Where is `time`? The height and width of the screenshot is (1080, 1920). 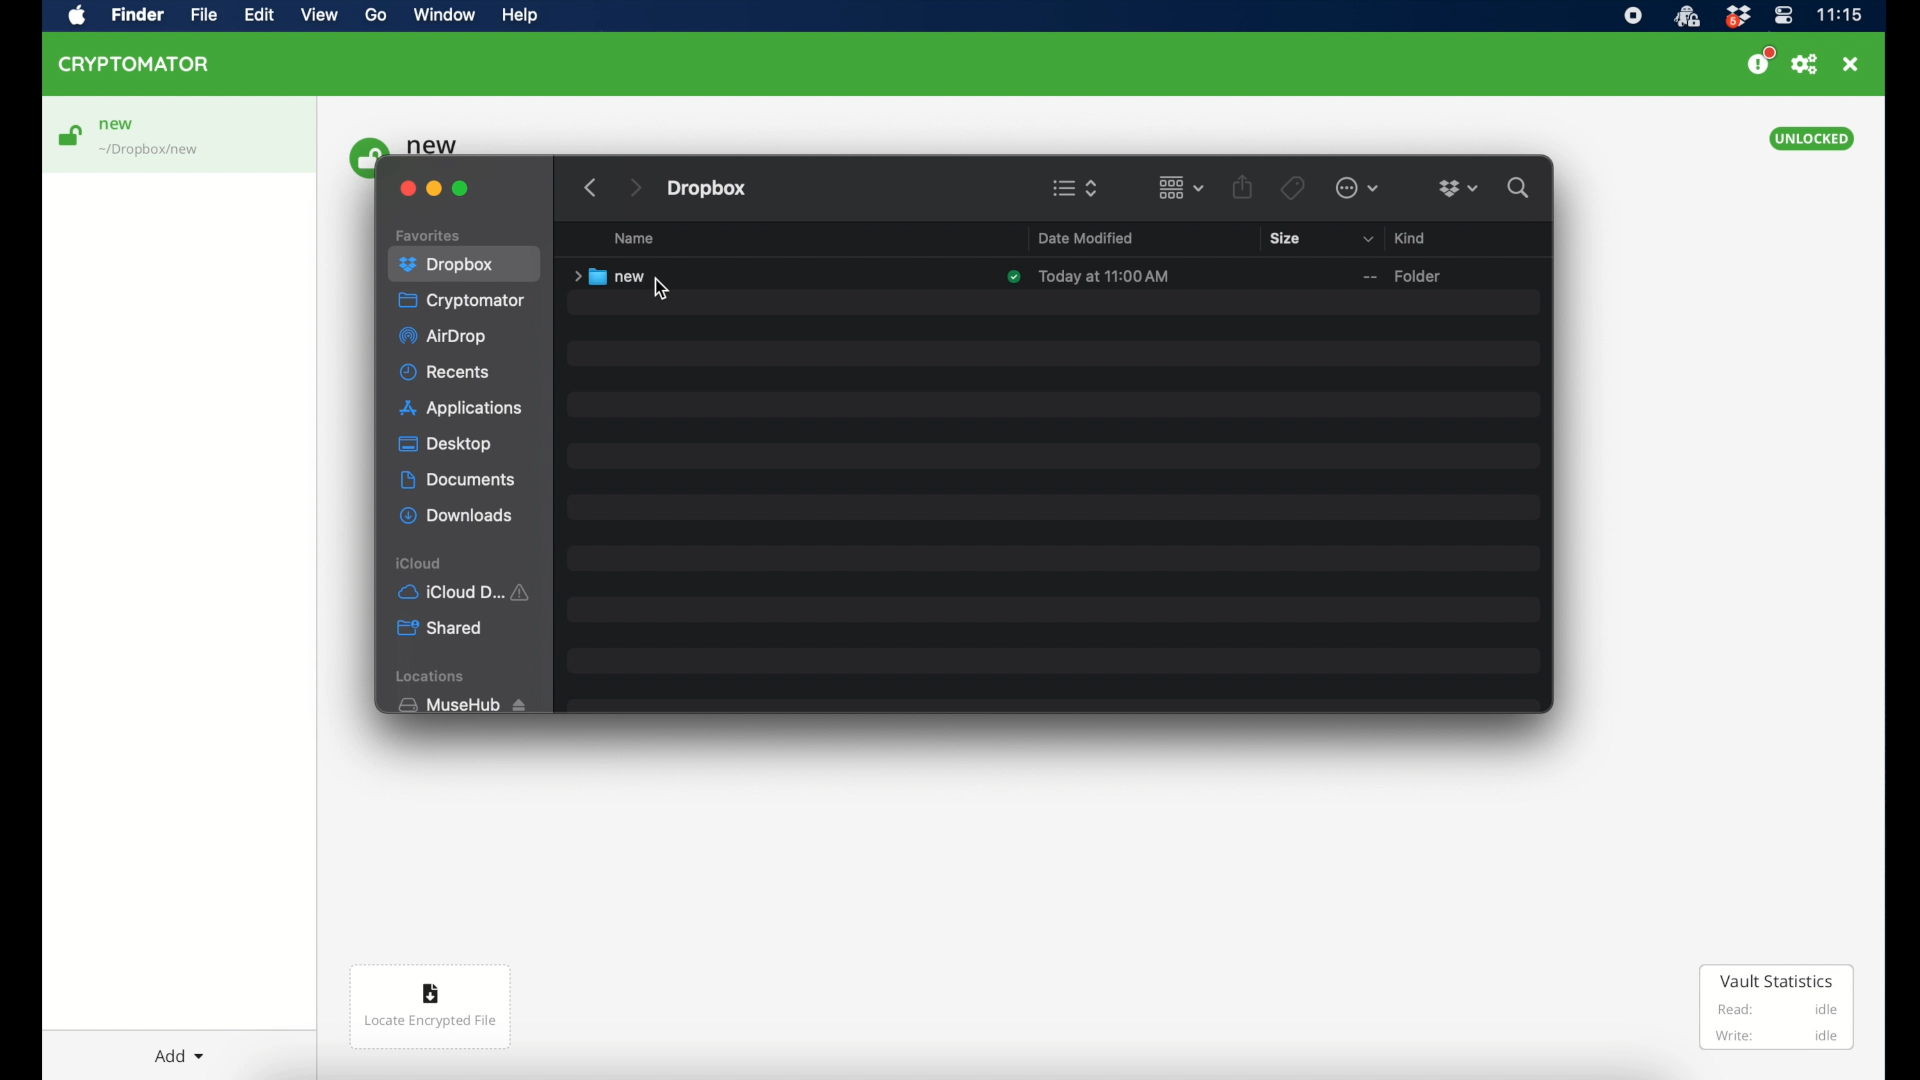 time is located at coordinates (1839, 14).